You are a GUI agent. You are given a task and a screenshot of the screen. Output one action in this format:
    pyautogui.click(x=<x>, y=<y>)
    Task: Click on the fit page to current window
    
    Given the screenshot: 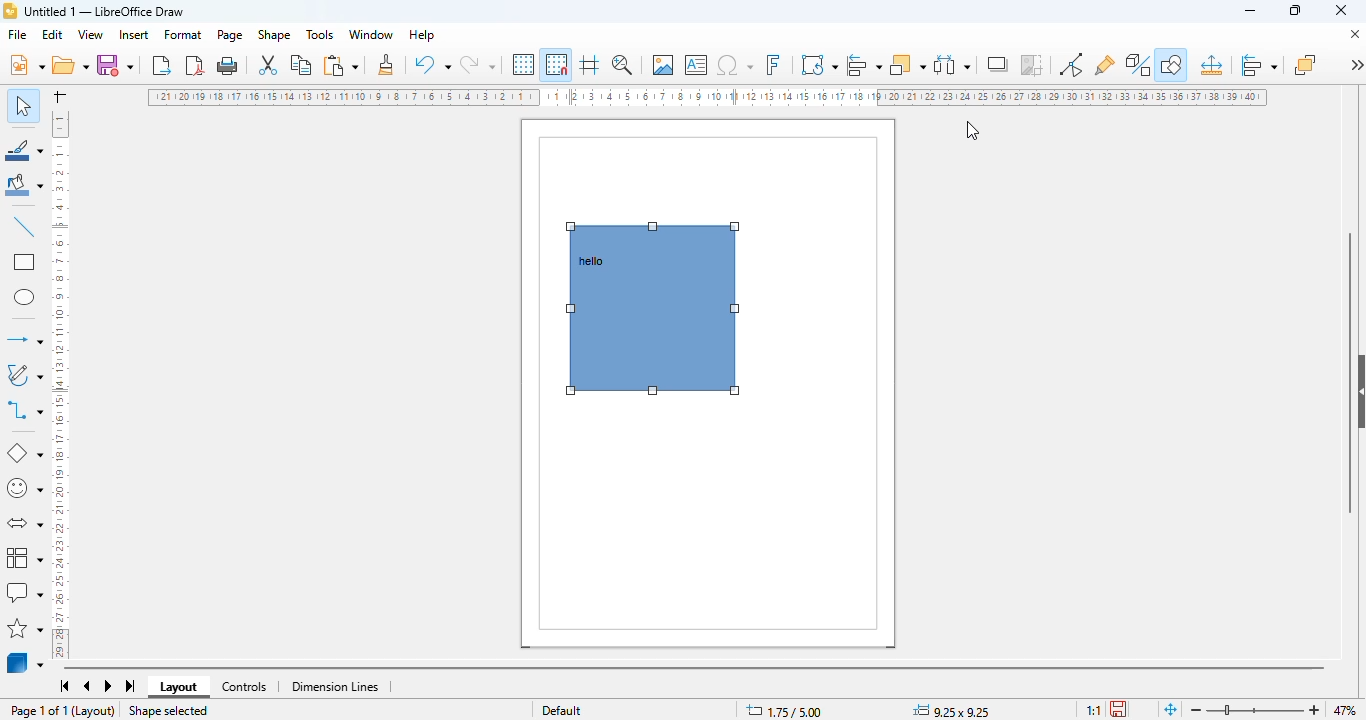 What is the action you would take?
    pyautogui.click(x=1170, y=708)
    